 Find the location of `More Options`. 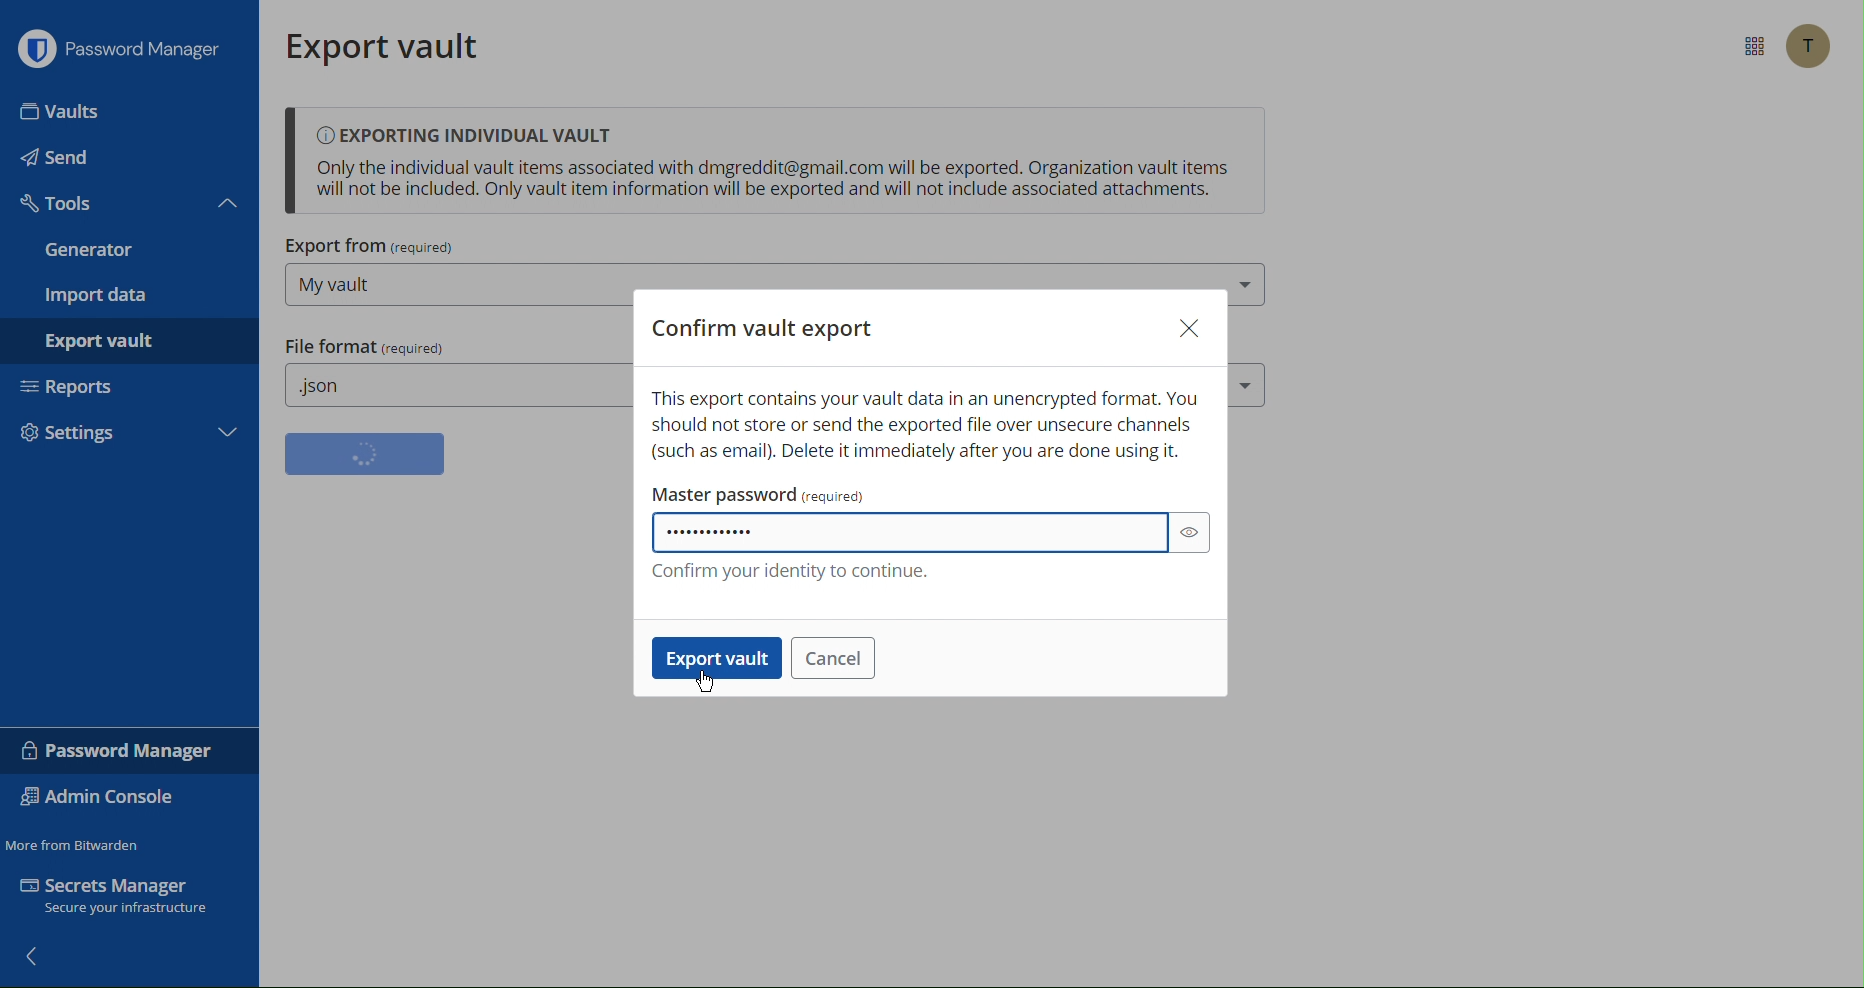

More Options is located at coordinates (1753, 47).